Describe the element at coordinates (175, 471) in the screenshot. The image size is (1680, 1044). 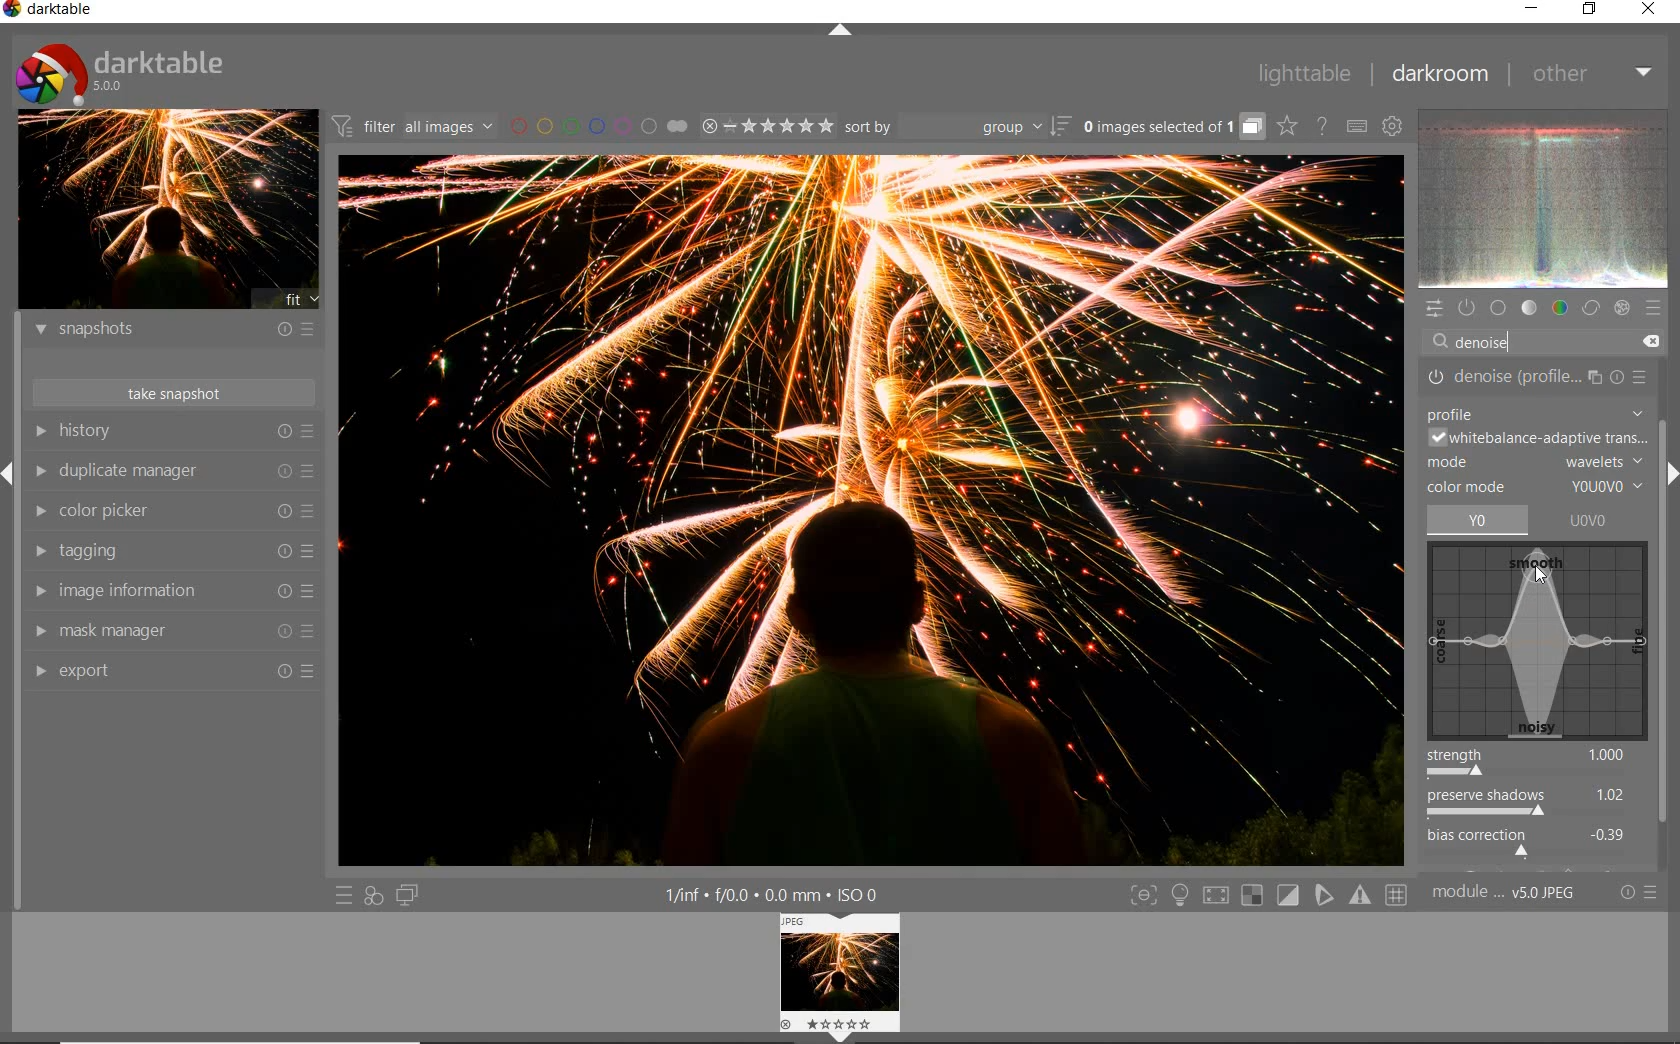
I see `duplicate manager` at that location.